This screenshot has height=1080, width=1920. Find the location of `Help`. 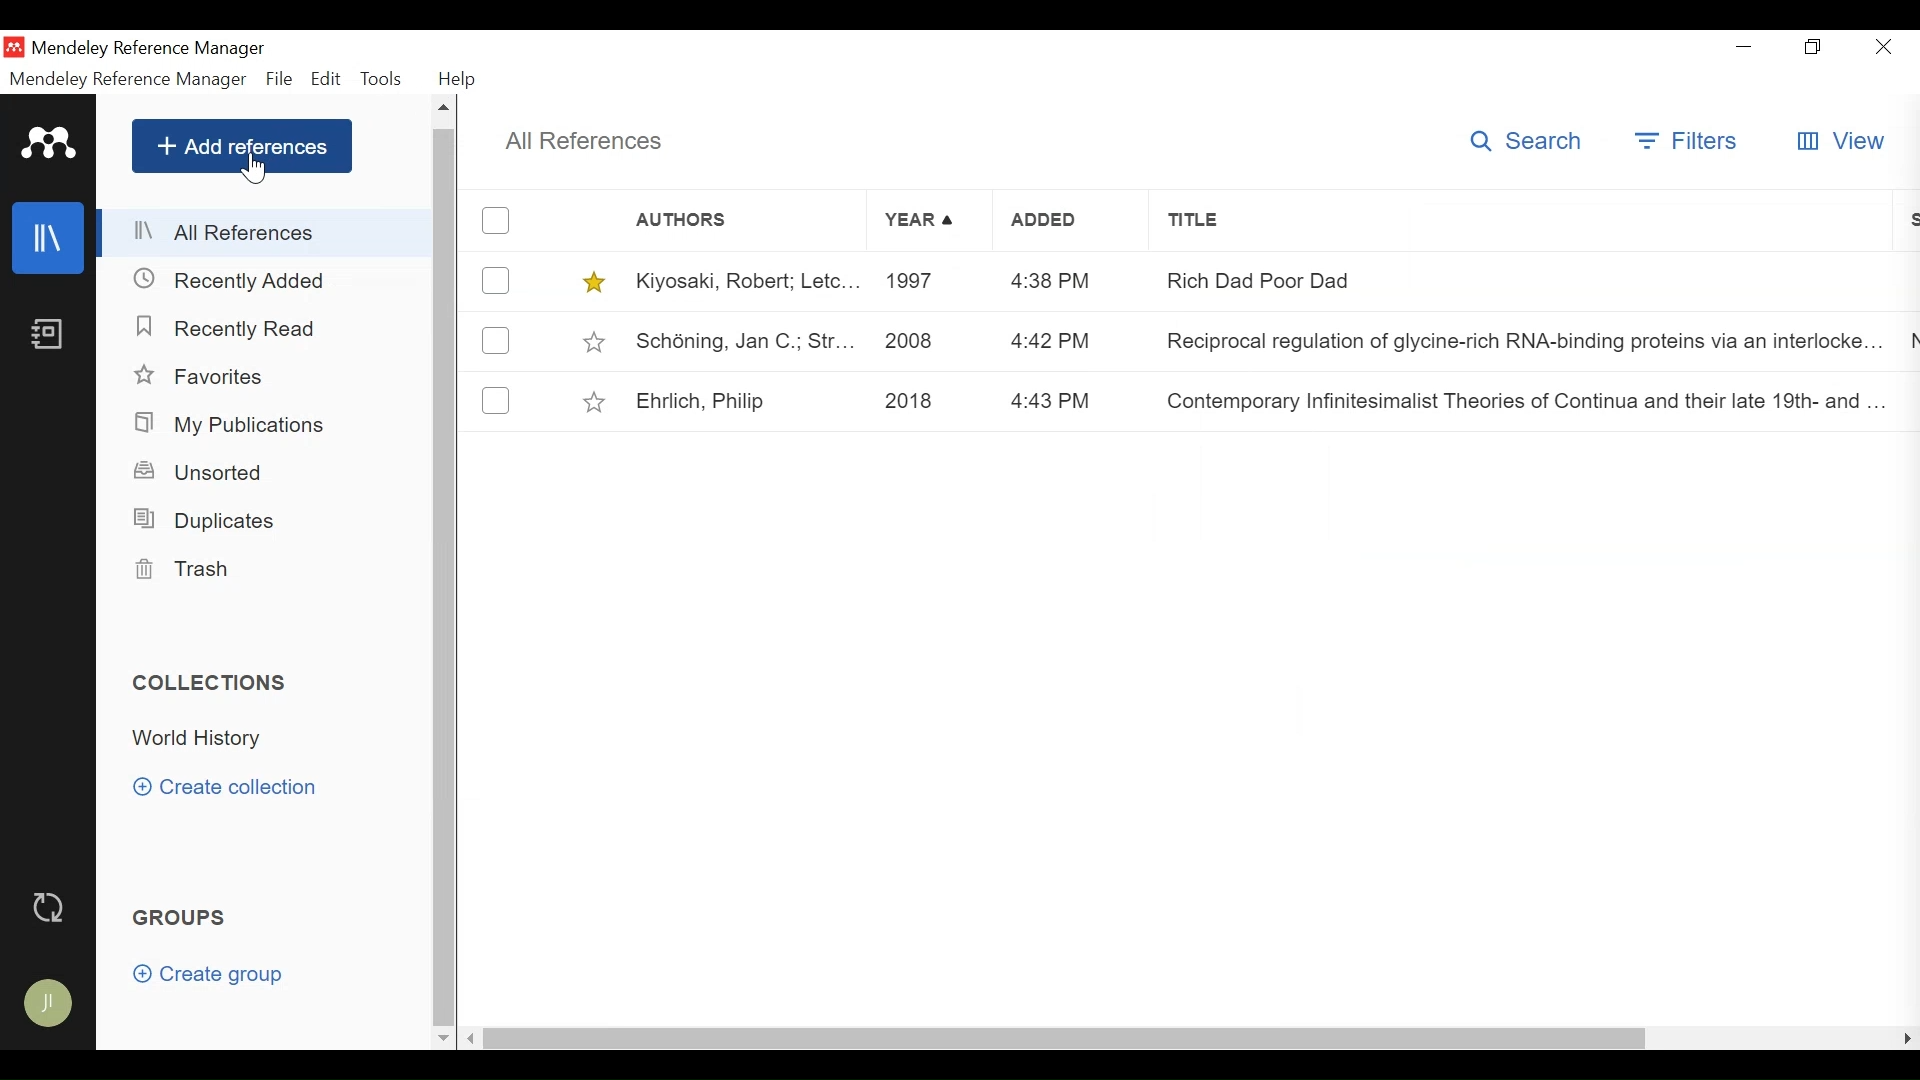

Help is located at coordinates (457, 79).